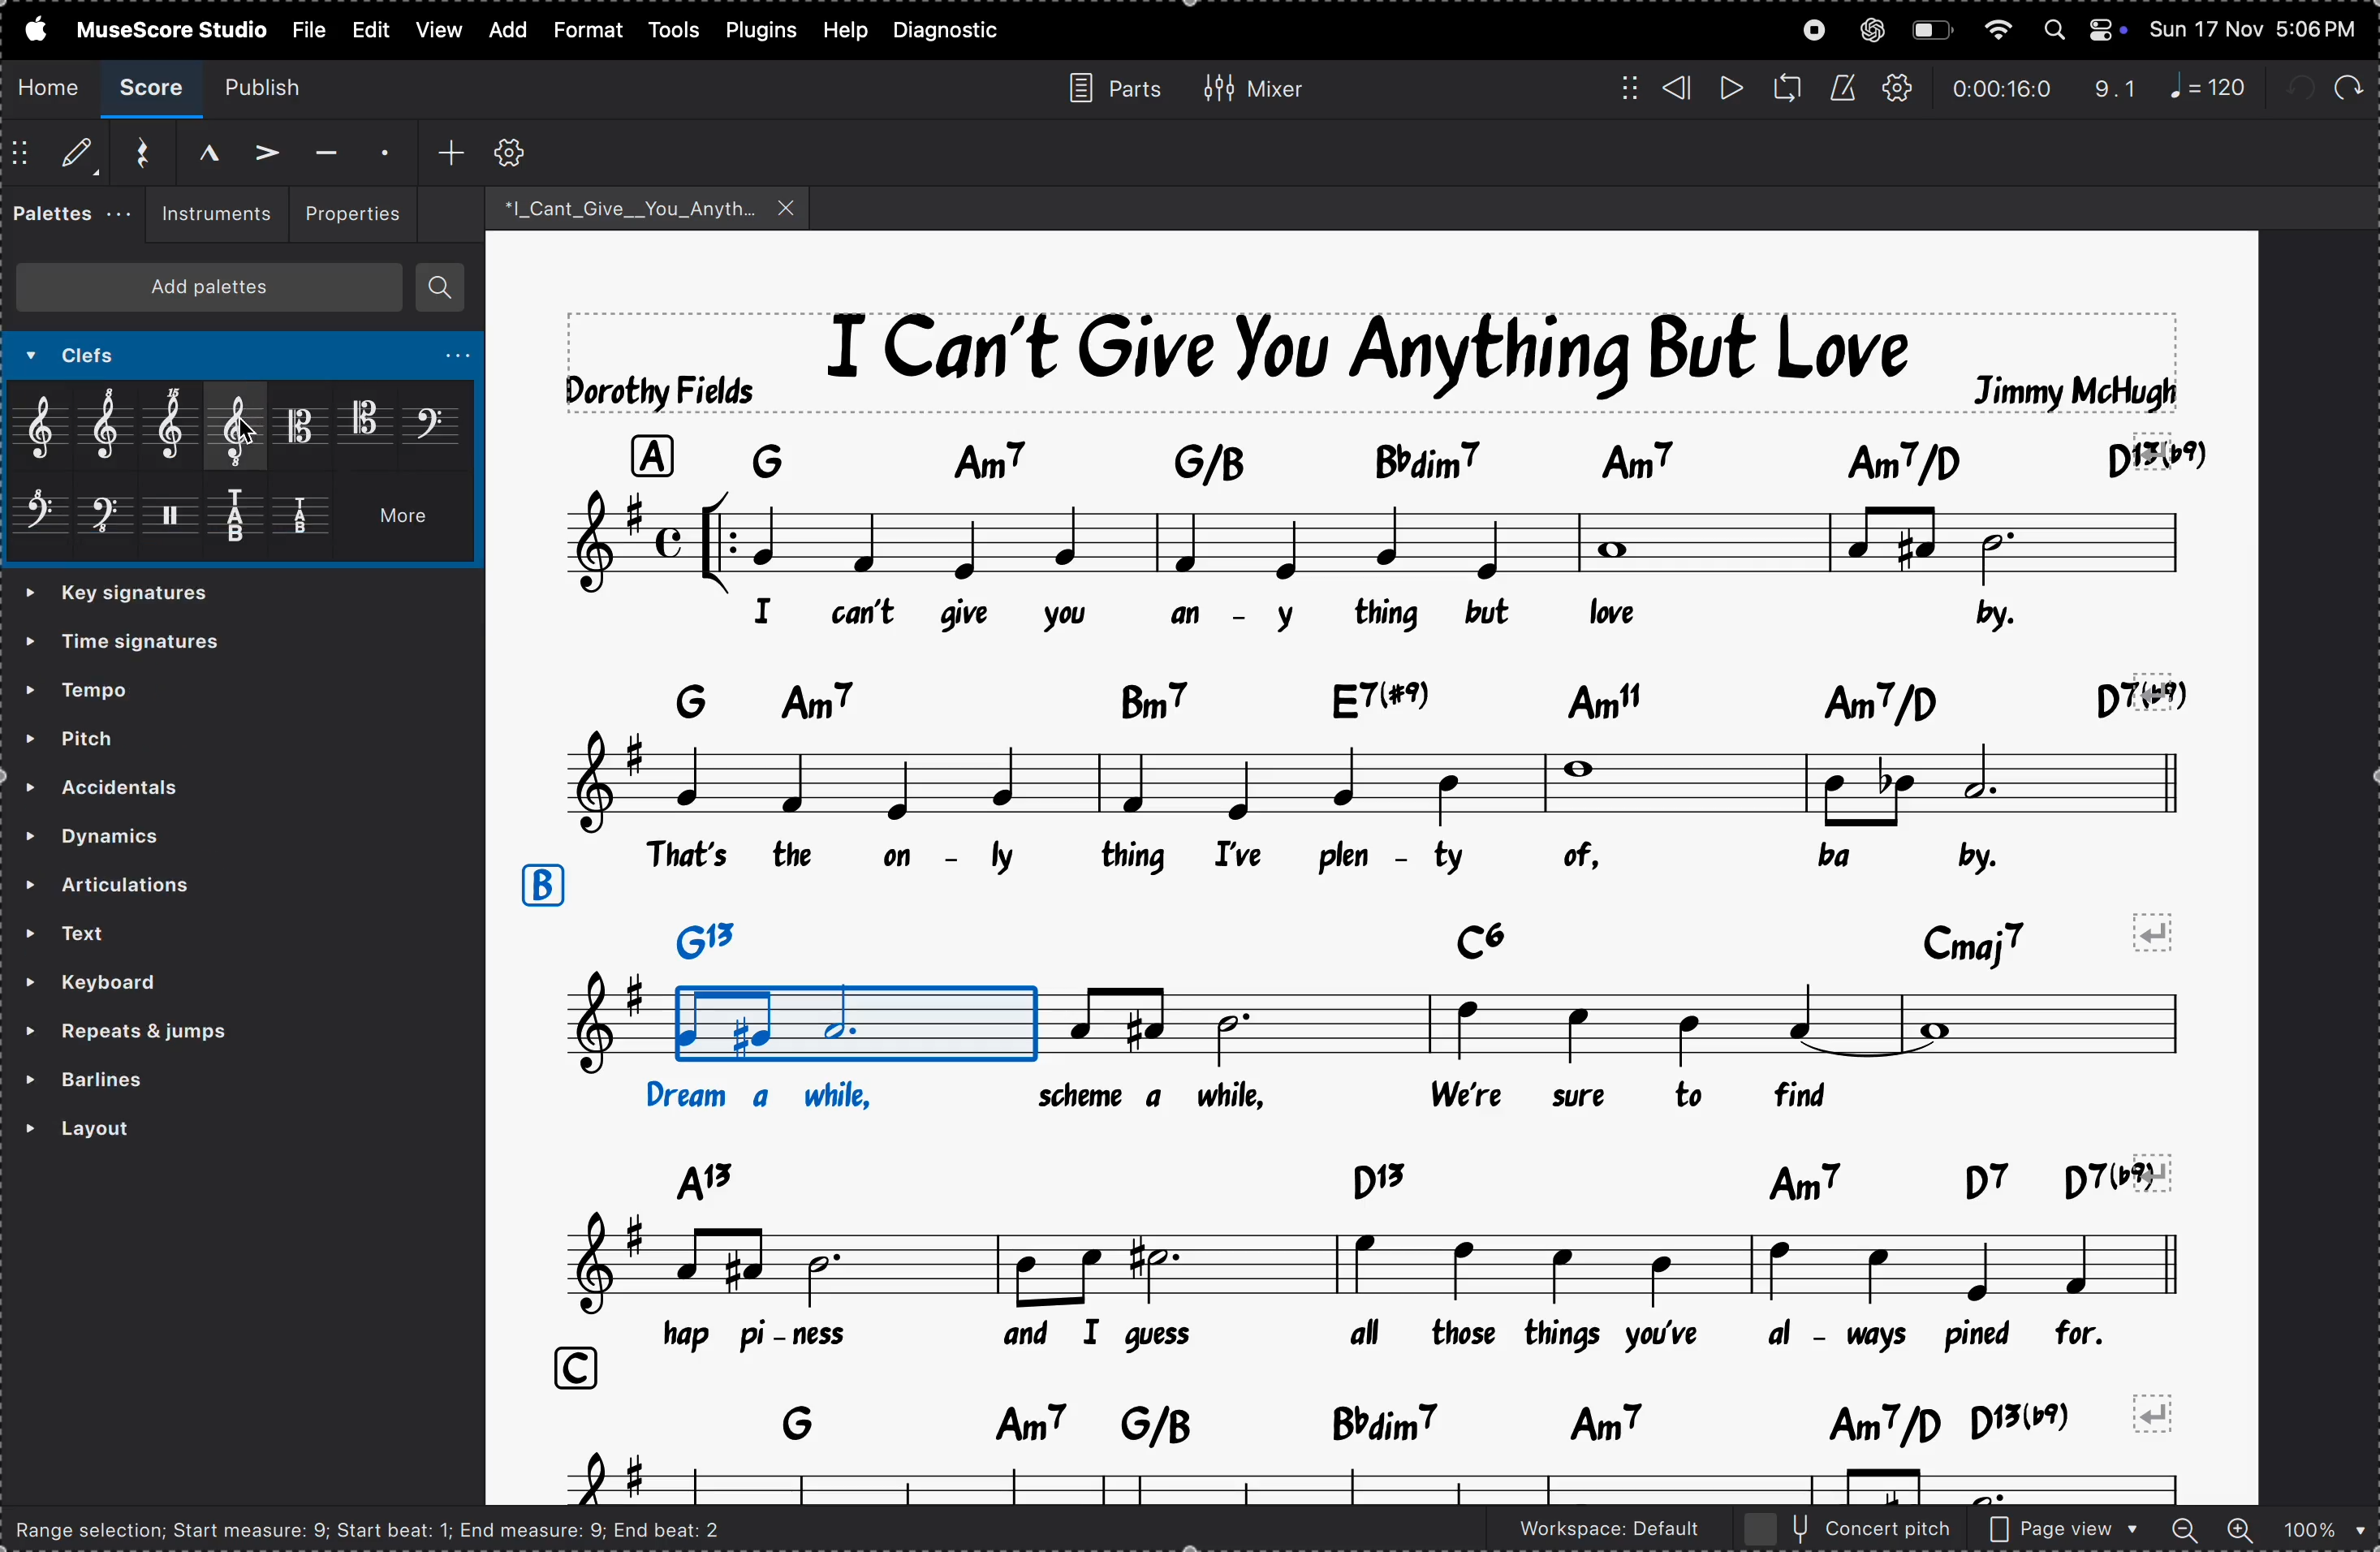  What do you see at coordinates (323, 153) in the screenshot?
I see `tenuto` at bounding box center [323, 153].